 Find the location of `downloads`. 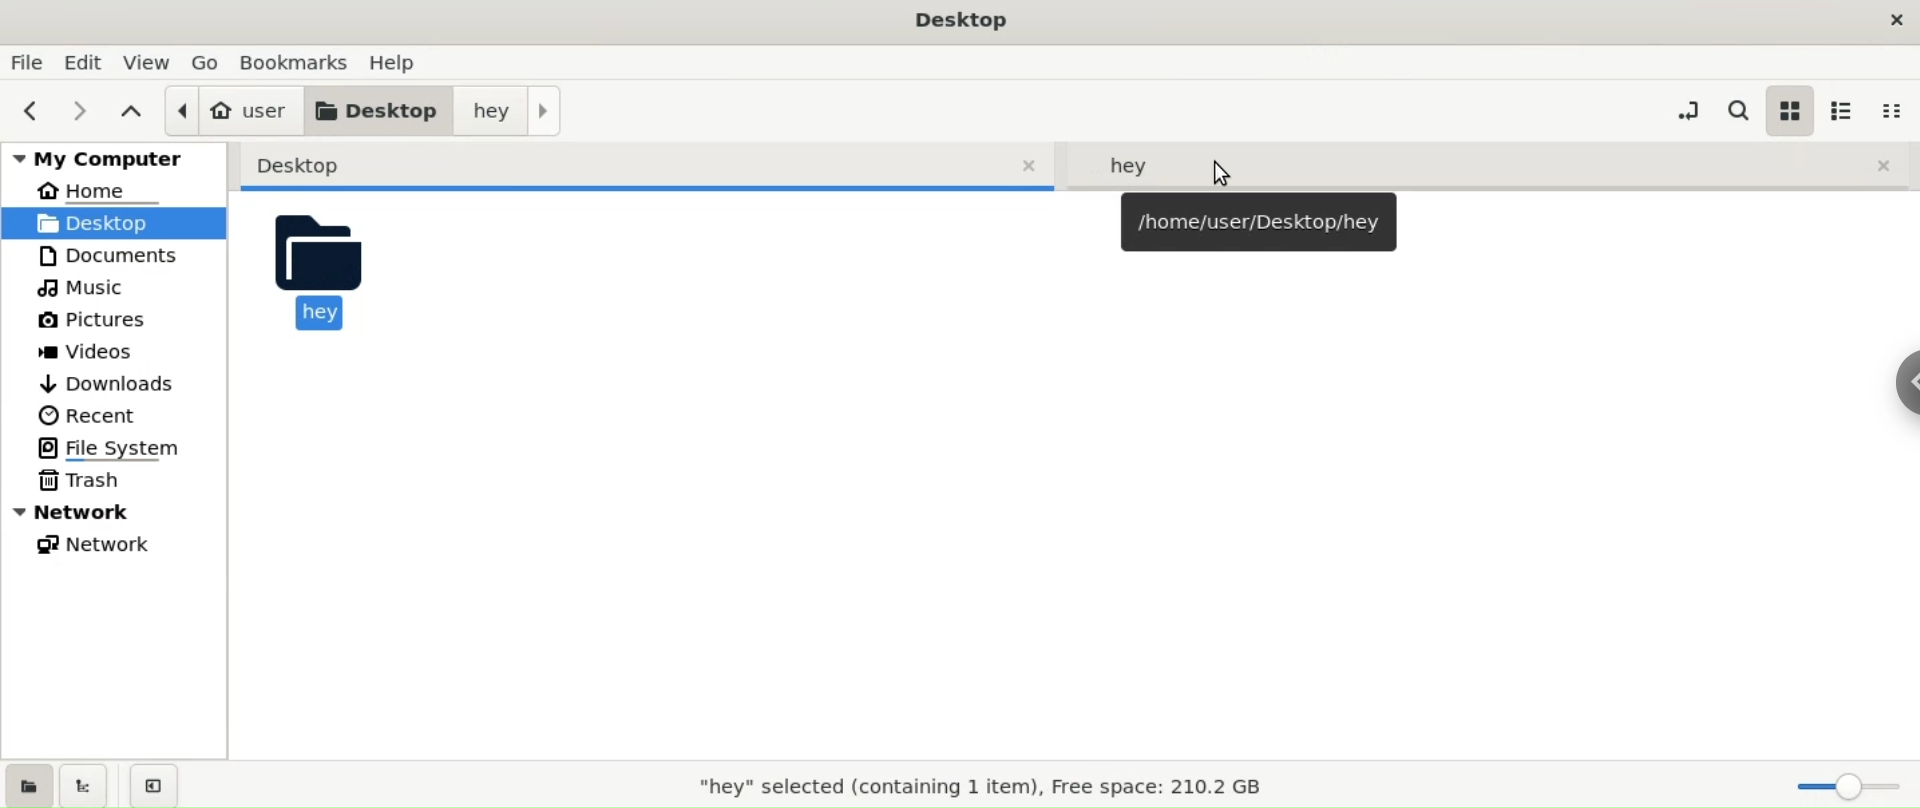

downloads is located at coordinates (118, 383).